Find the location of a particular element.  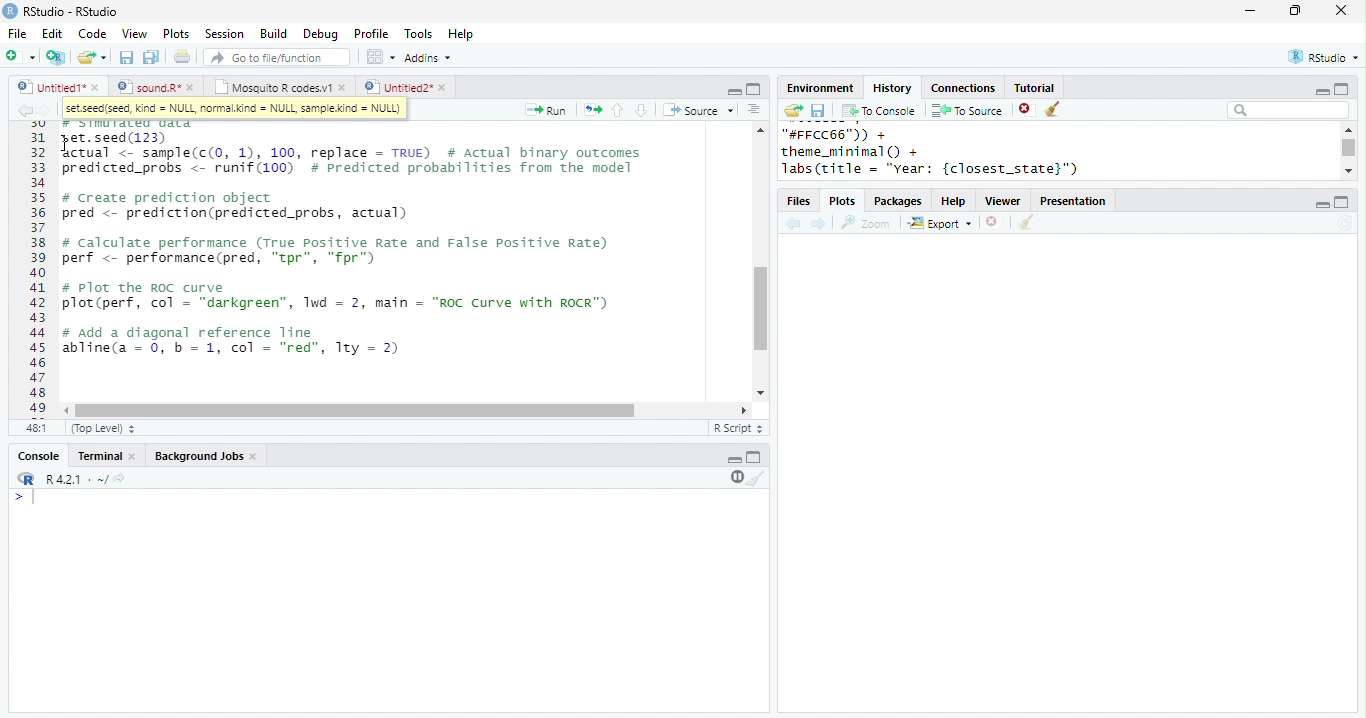

minimize is located at coordinates (1321, 92).